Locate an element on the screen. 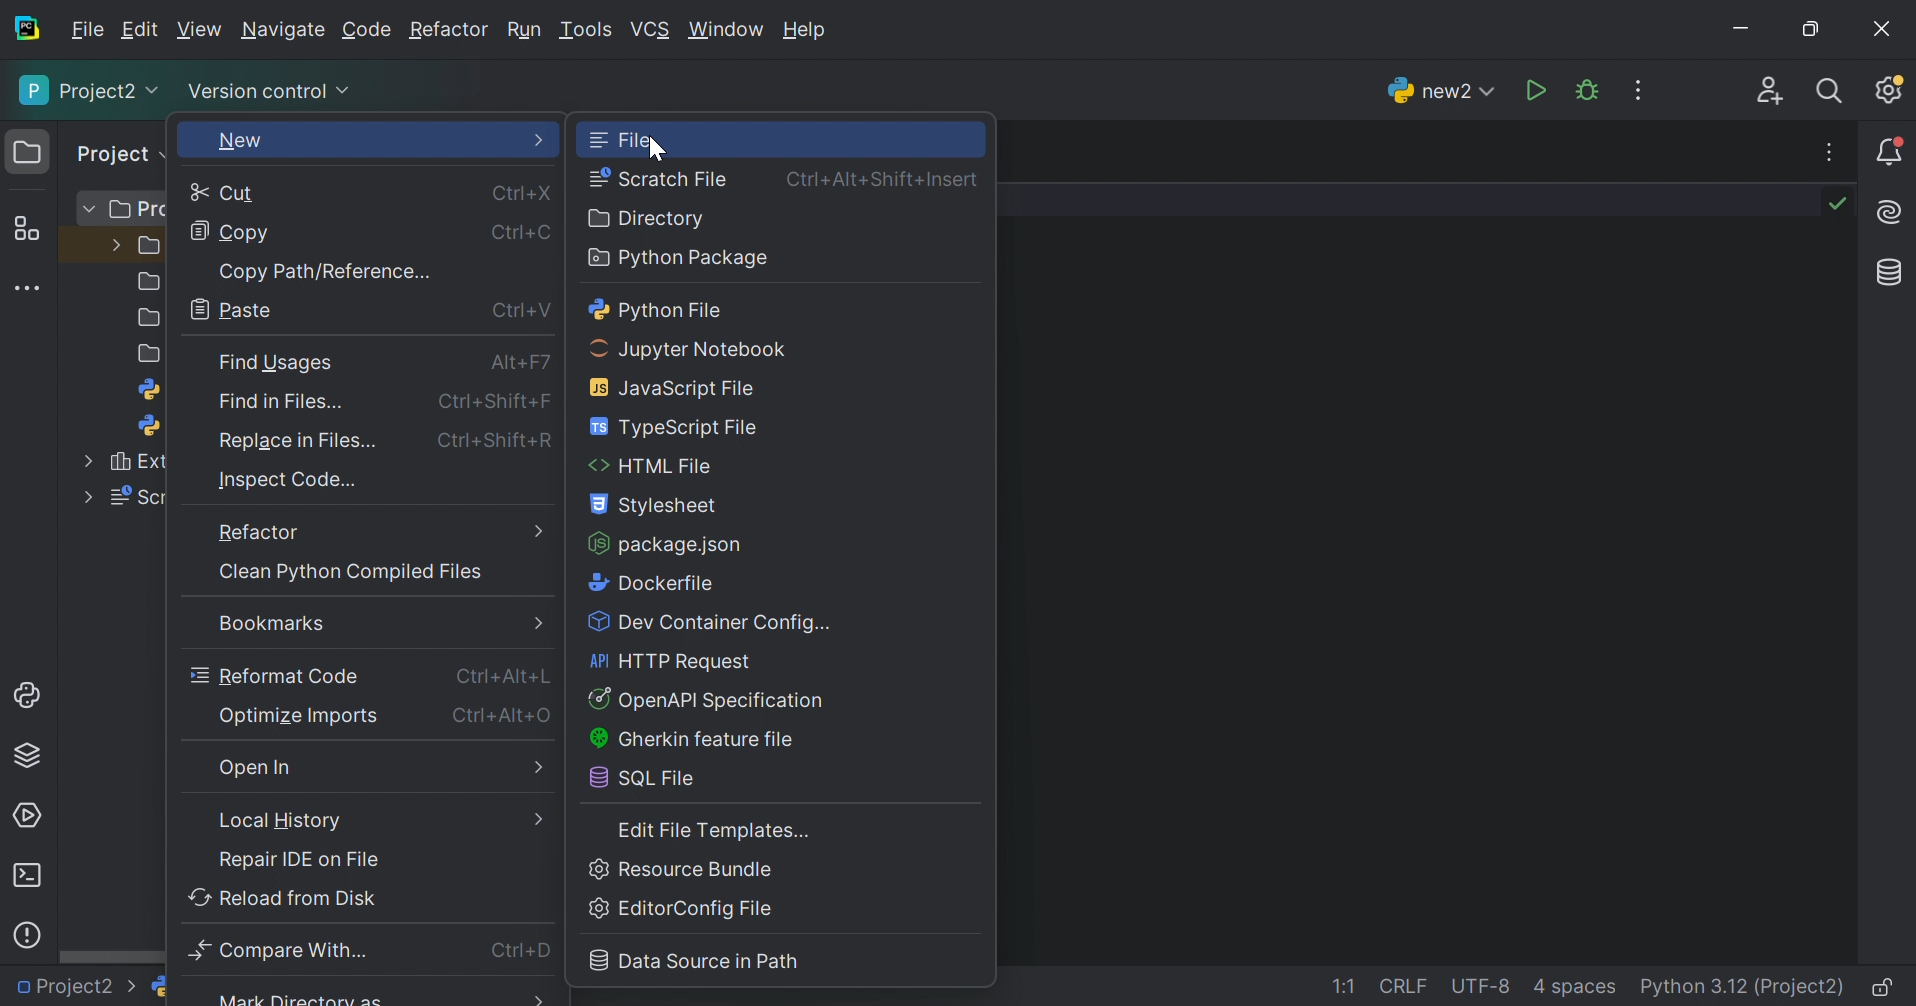  JavaScript file is located at coordinates (680, 387).